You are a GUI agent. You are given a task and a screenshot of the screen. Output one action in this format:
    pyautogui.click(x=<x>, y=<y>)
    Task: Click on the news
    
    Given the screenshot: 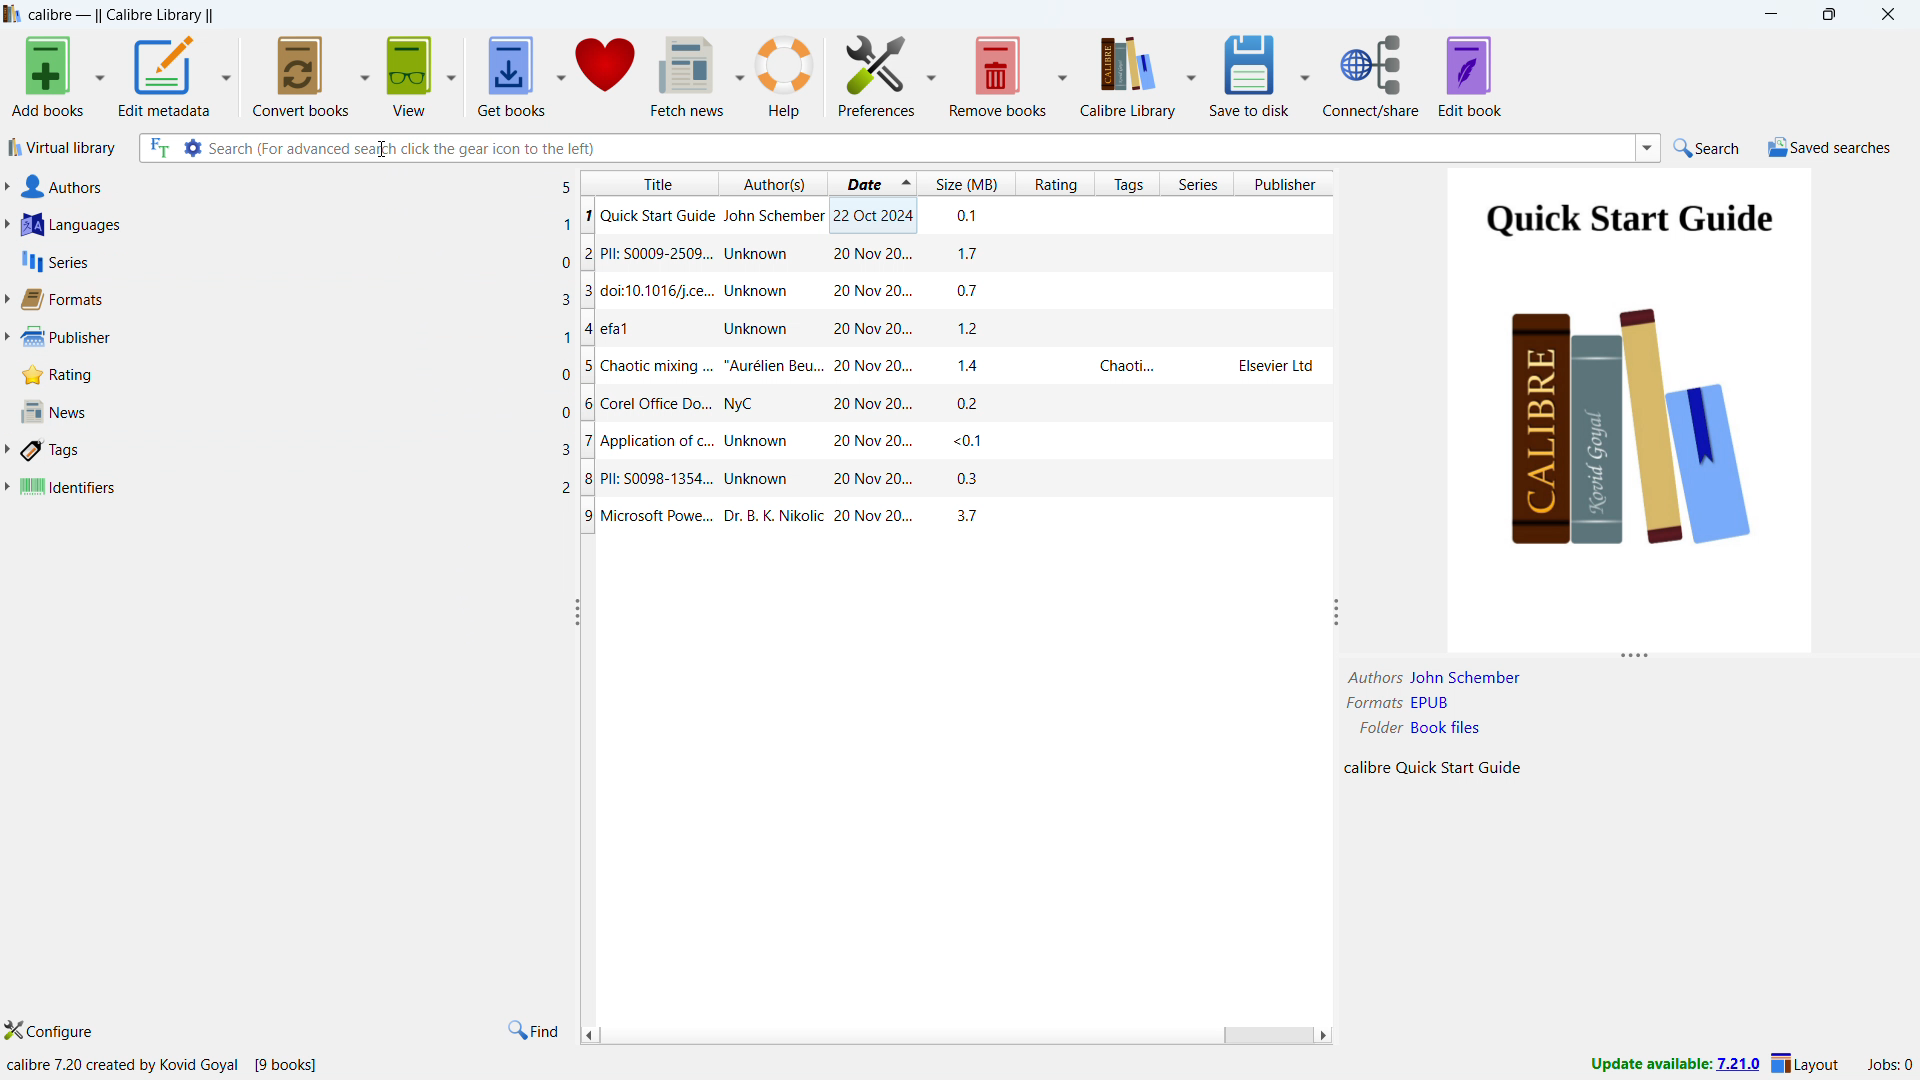 What is the action you would take?
    pyautogui.click(x=297, y=412)
    